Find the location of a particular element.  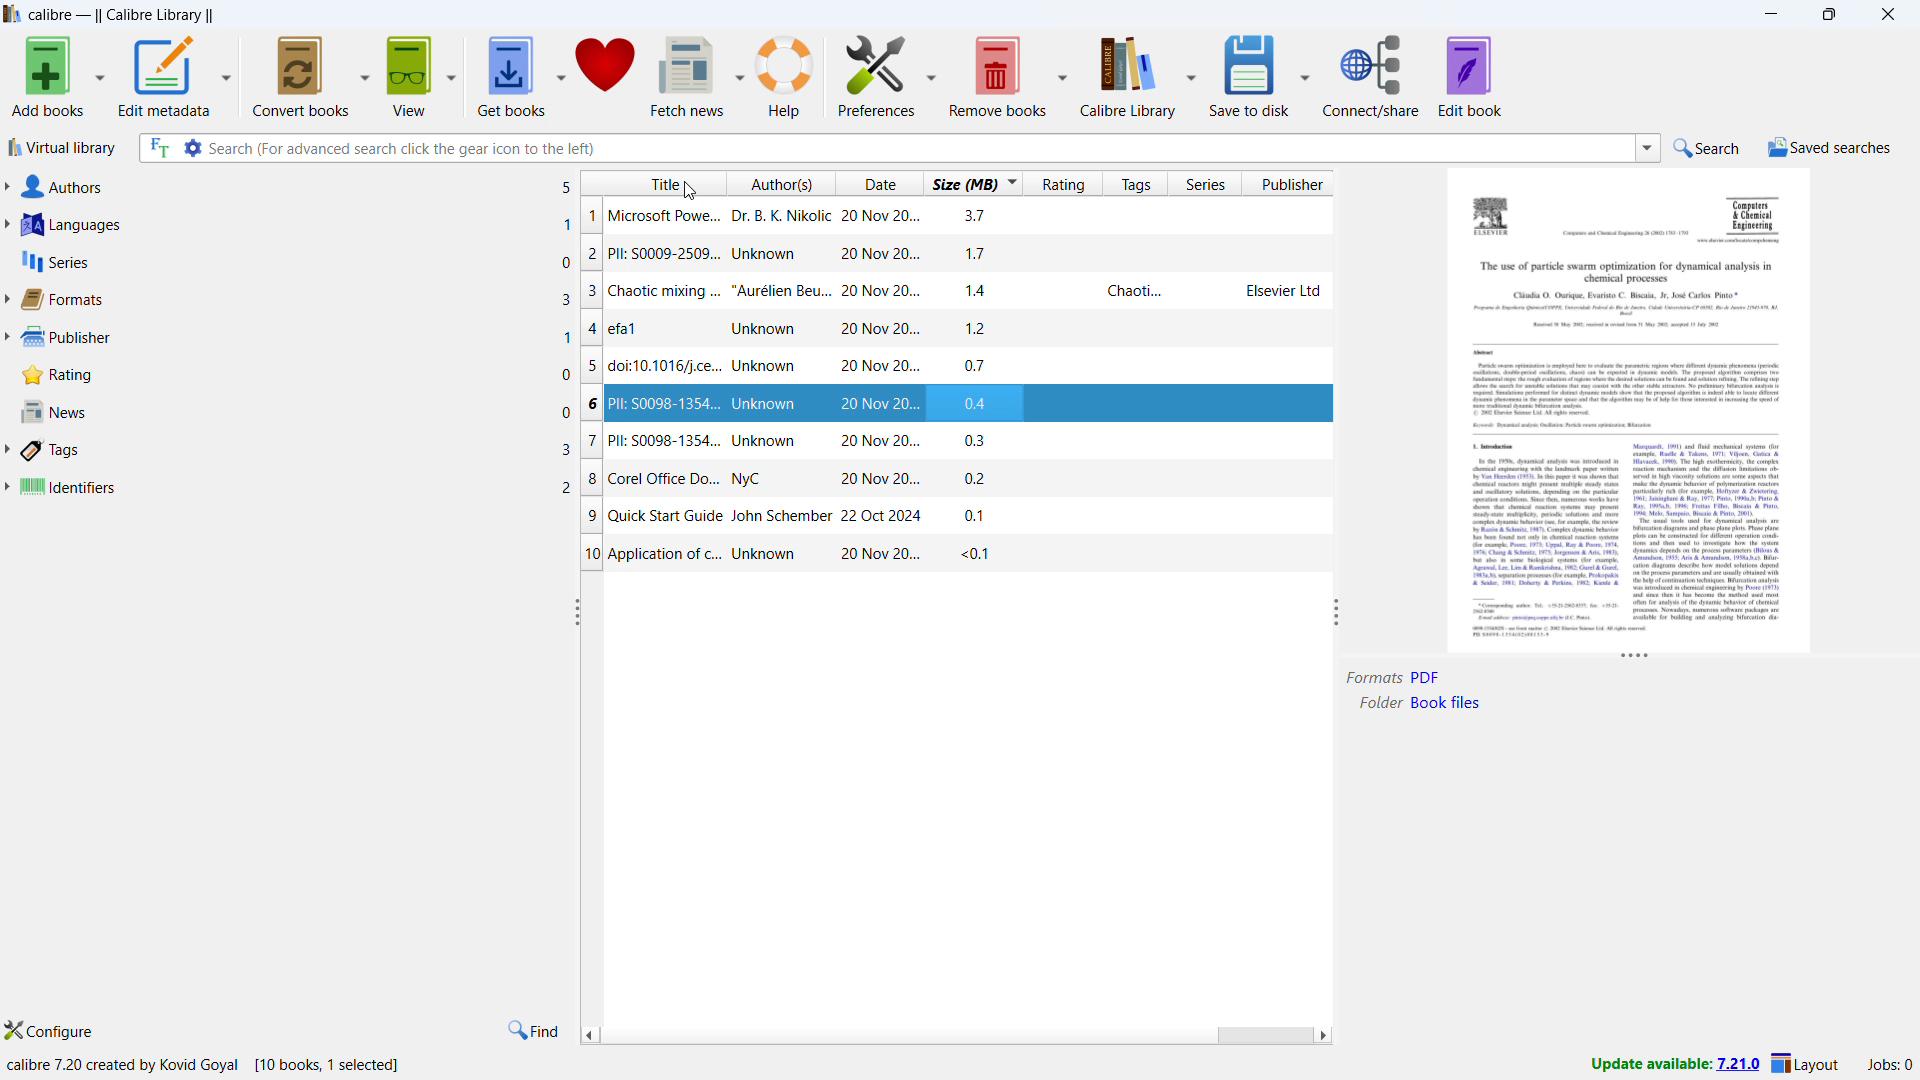

view options is located at coordinates (450, 77).